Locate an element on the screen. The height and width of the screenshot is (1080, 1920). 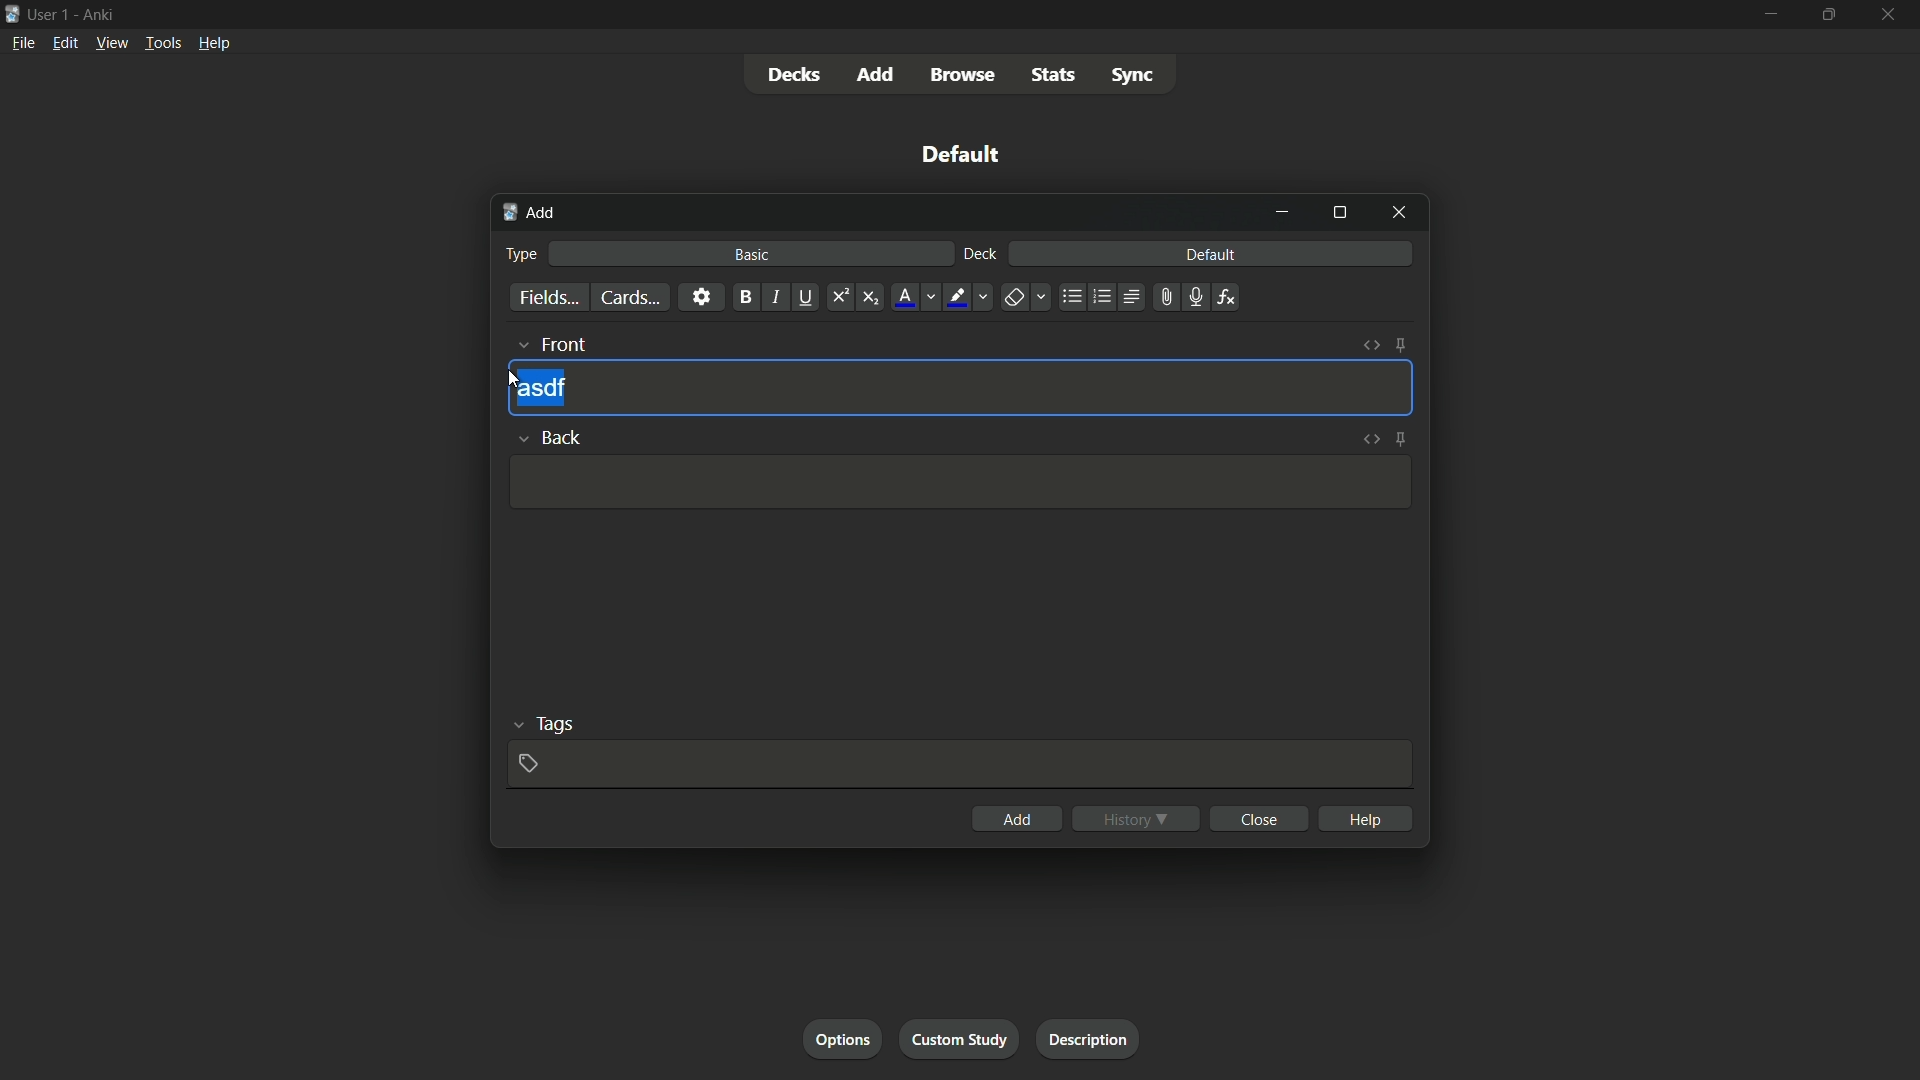
text highlight is located at coordinates (966, 297).